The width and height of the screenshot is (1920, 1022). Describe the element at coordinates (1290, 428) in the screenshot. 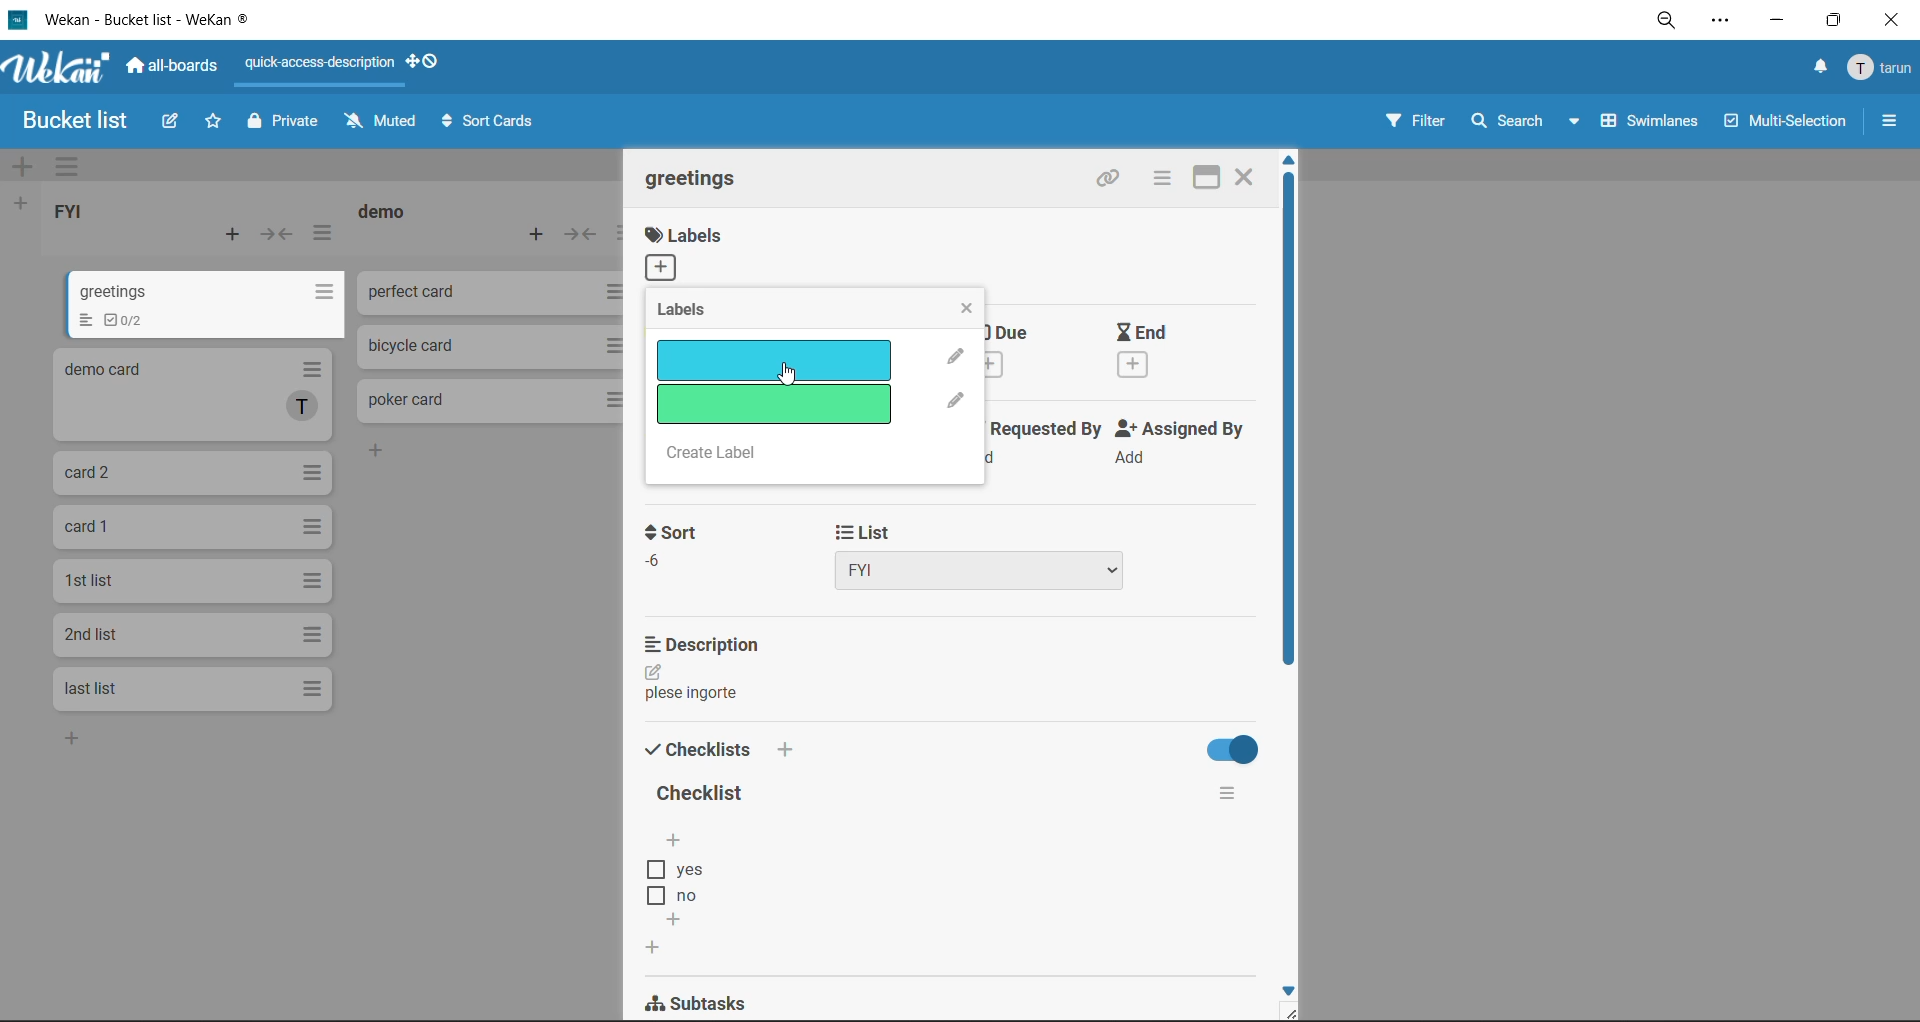

I see `vertical scroll bar` at that location.